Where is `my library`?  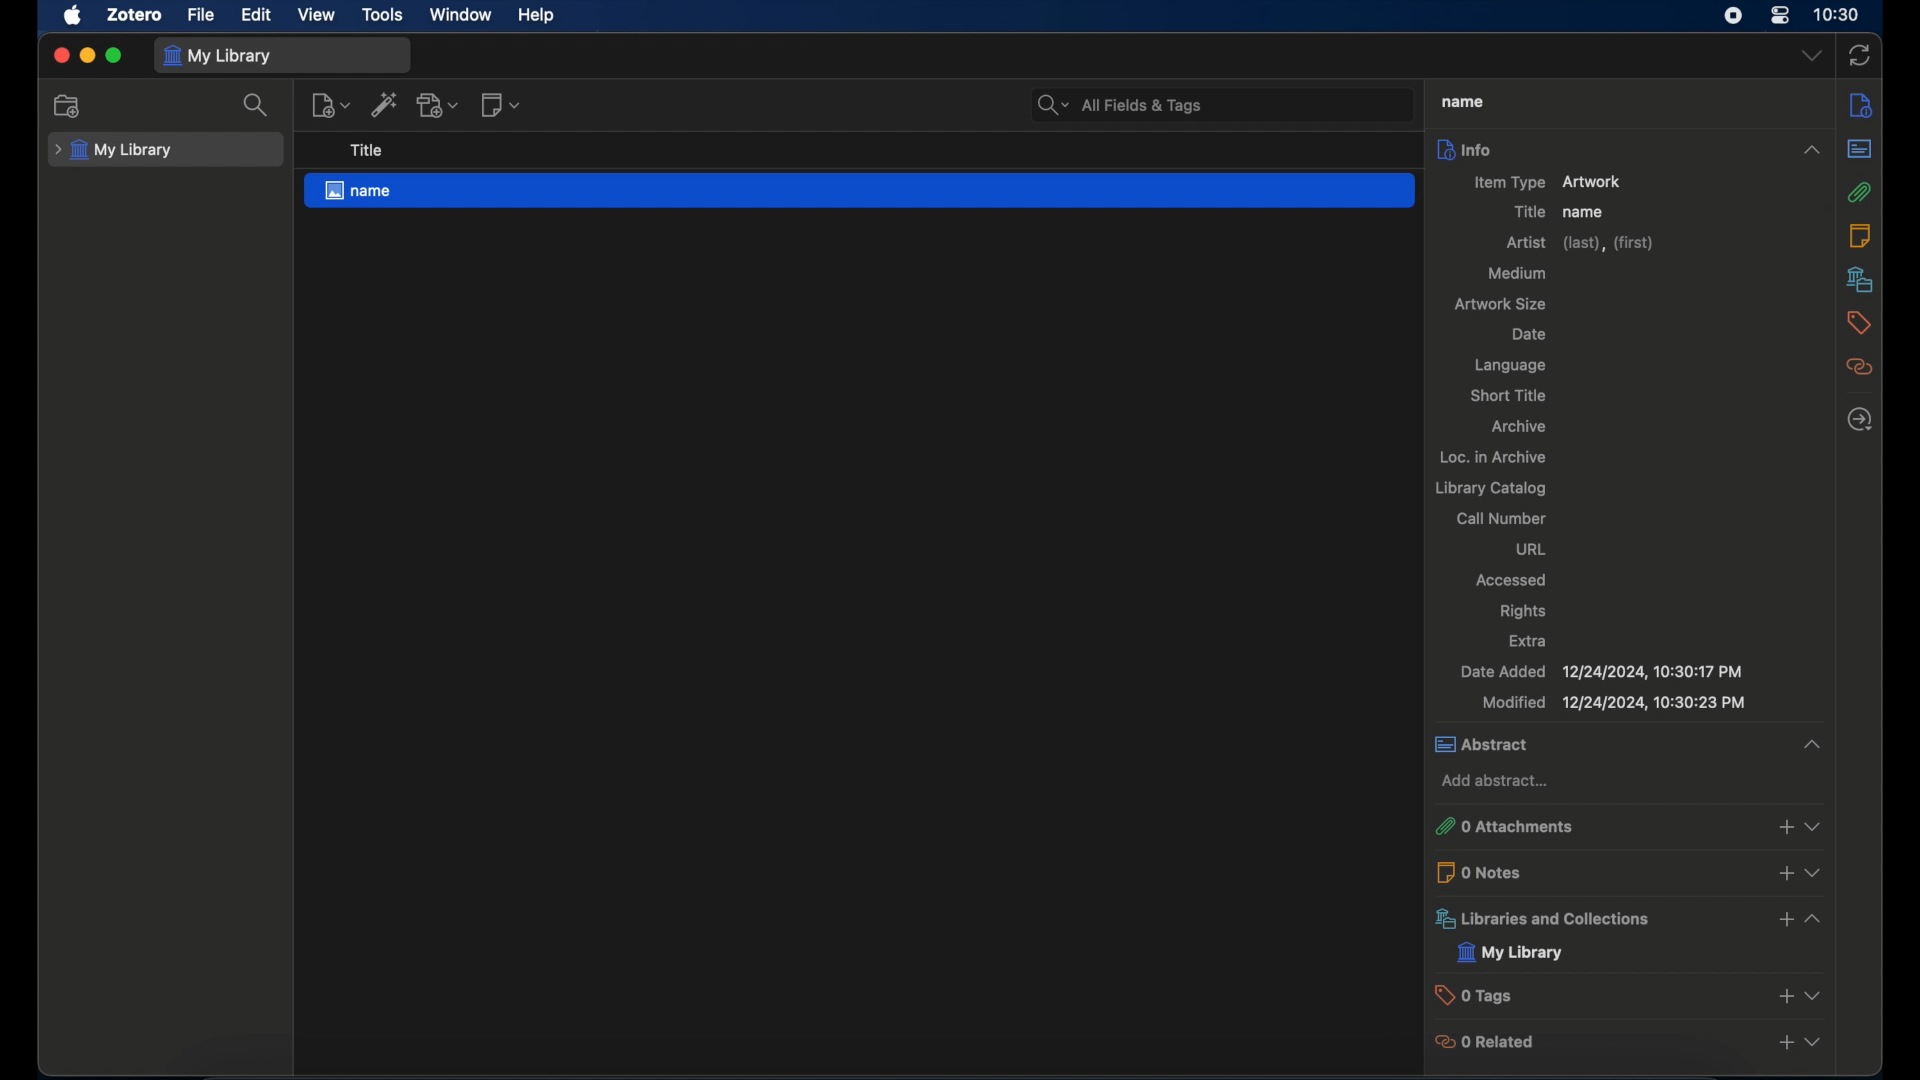 my library is located at coordinates (217, 55).